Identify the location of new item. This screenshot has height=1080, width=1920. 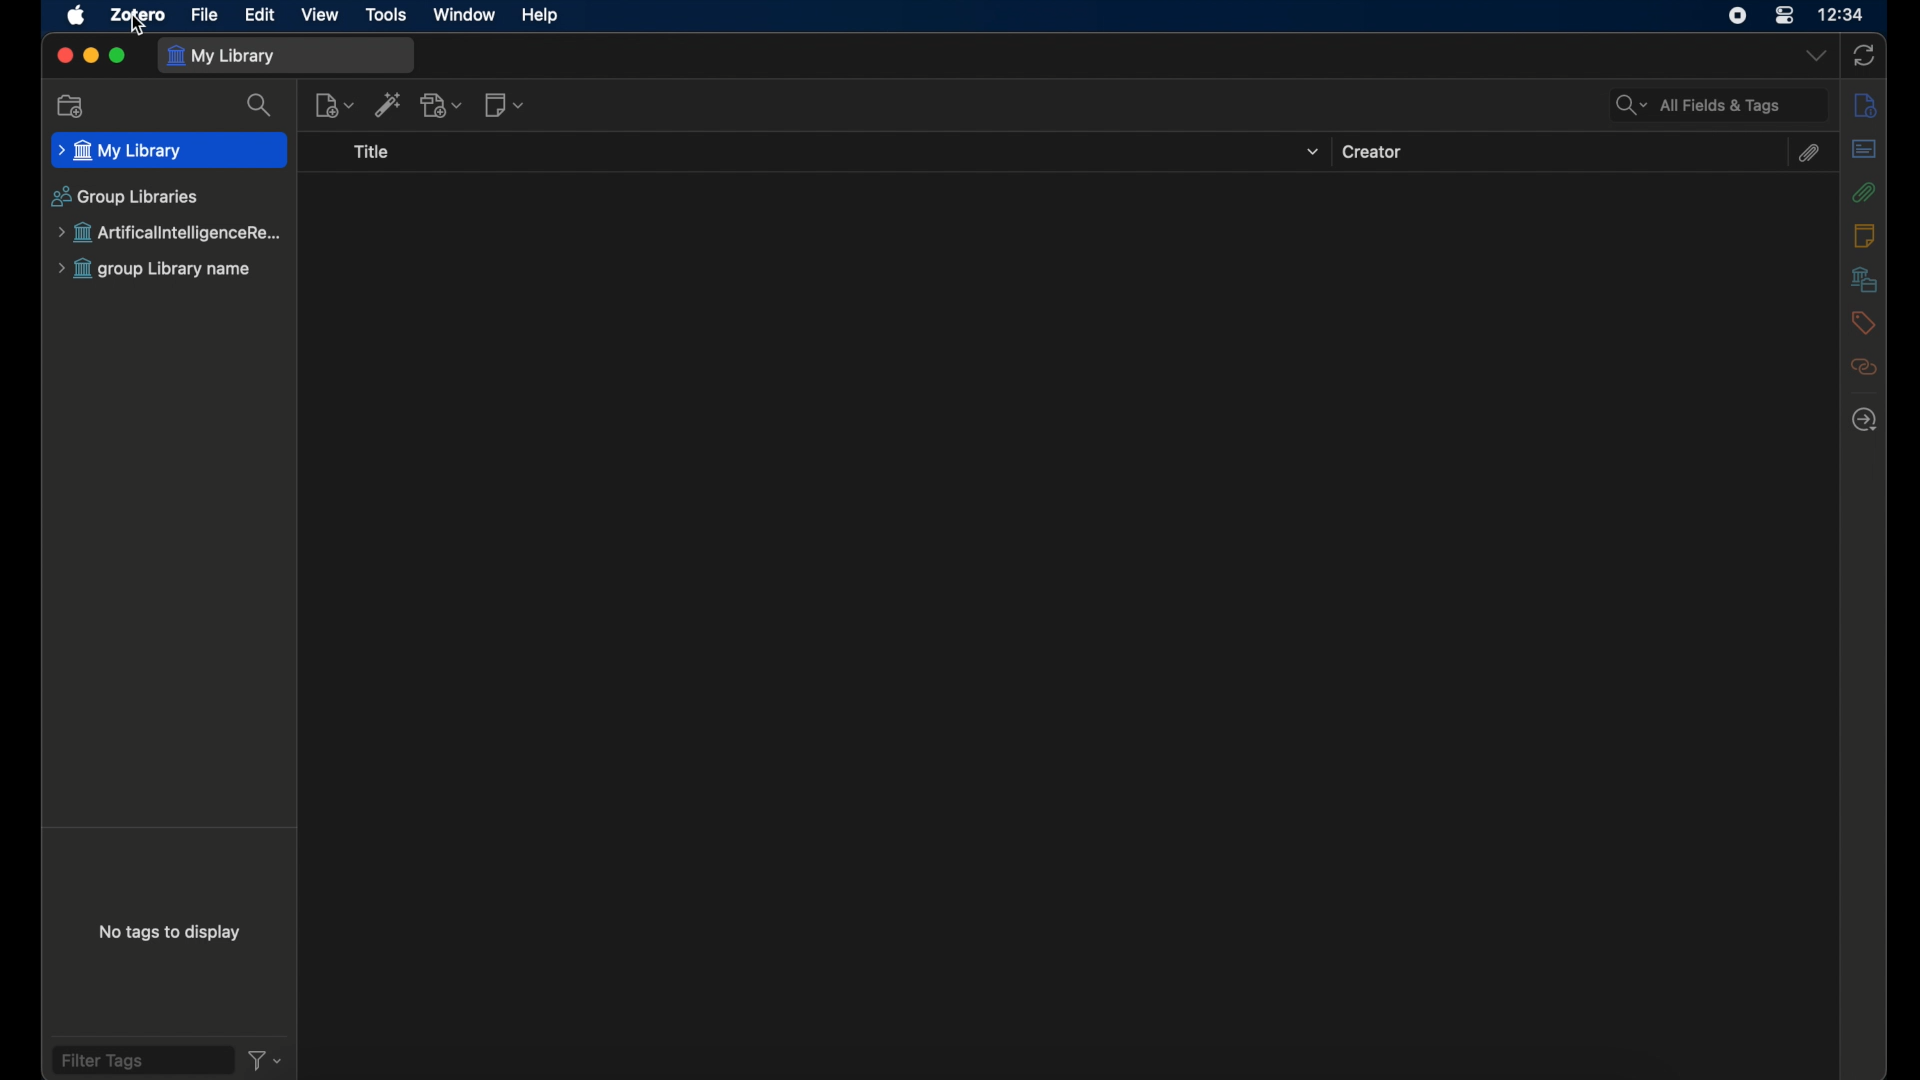
(335, 106).